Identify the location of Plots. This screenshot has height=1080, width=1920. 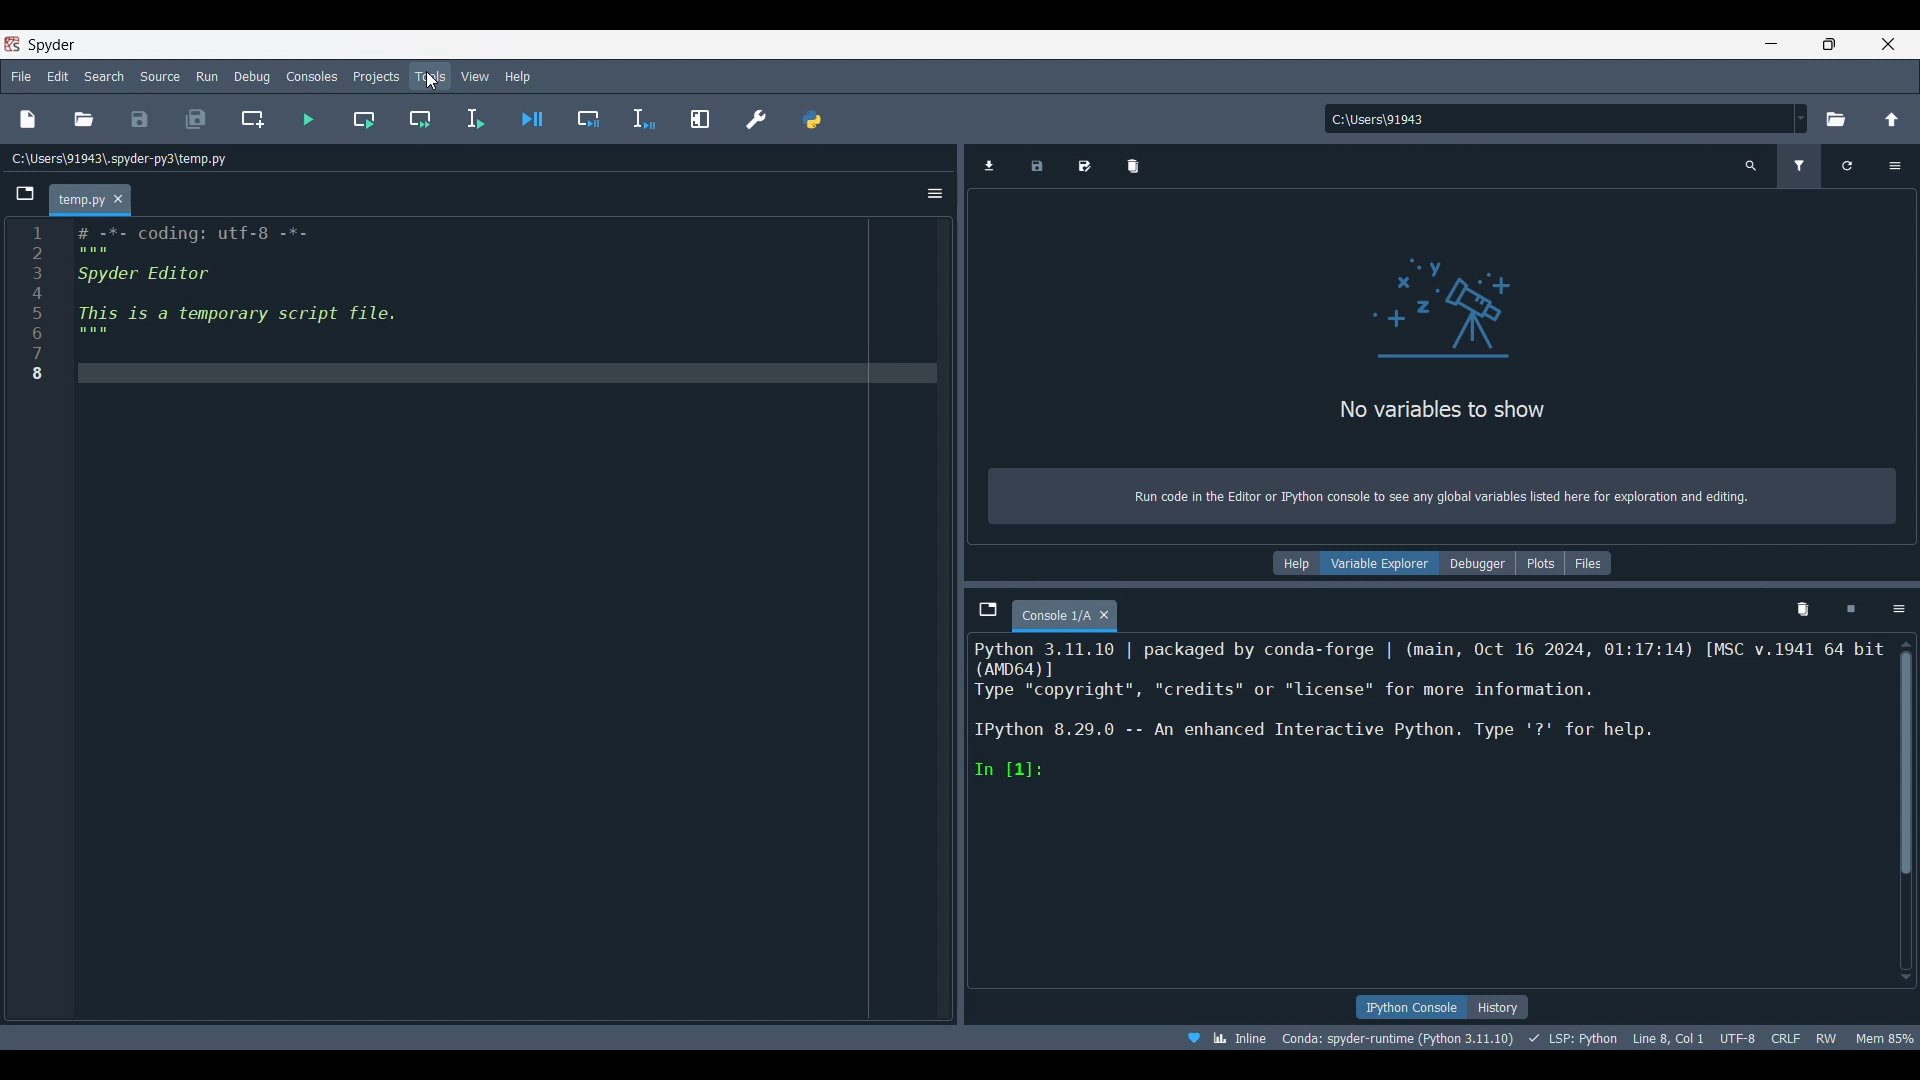
(1540, 563).